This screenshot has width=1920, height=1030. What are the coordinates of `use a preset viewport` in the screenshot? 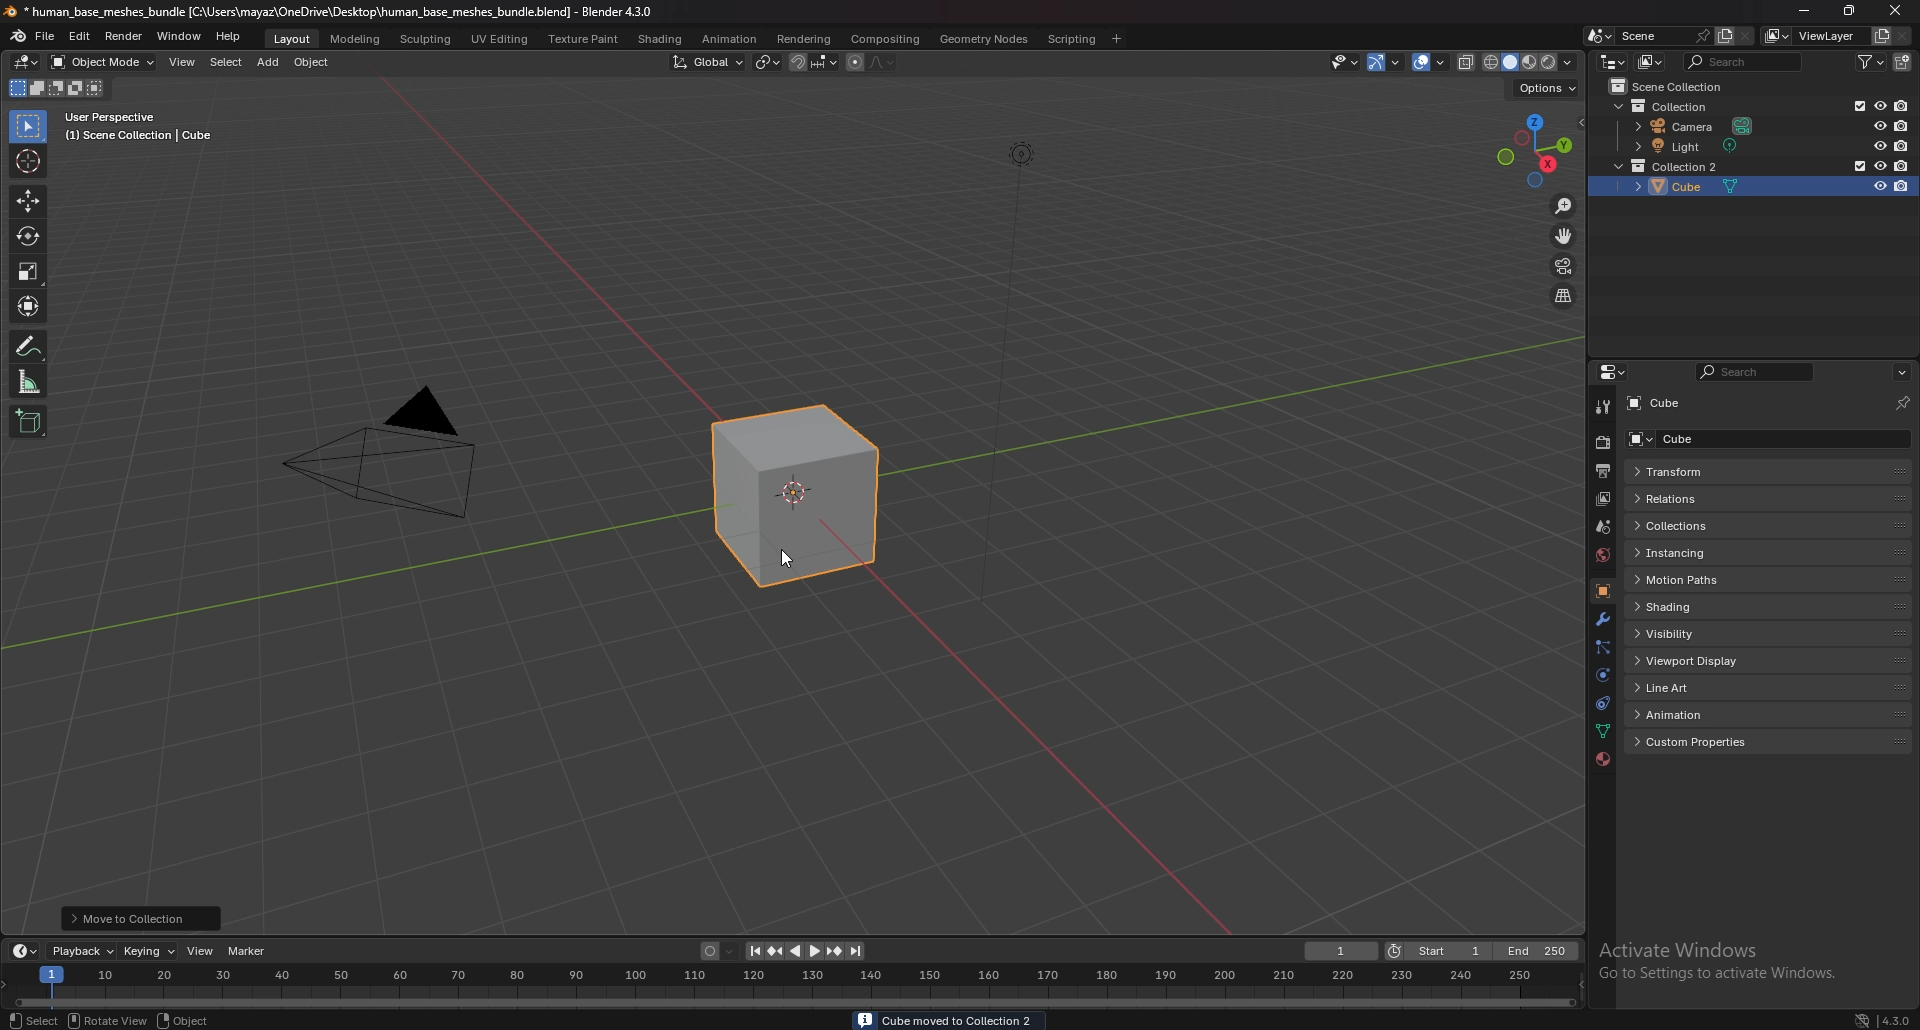 It's located at (1535, 148).